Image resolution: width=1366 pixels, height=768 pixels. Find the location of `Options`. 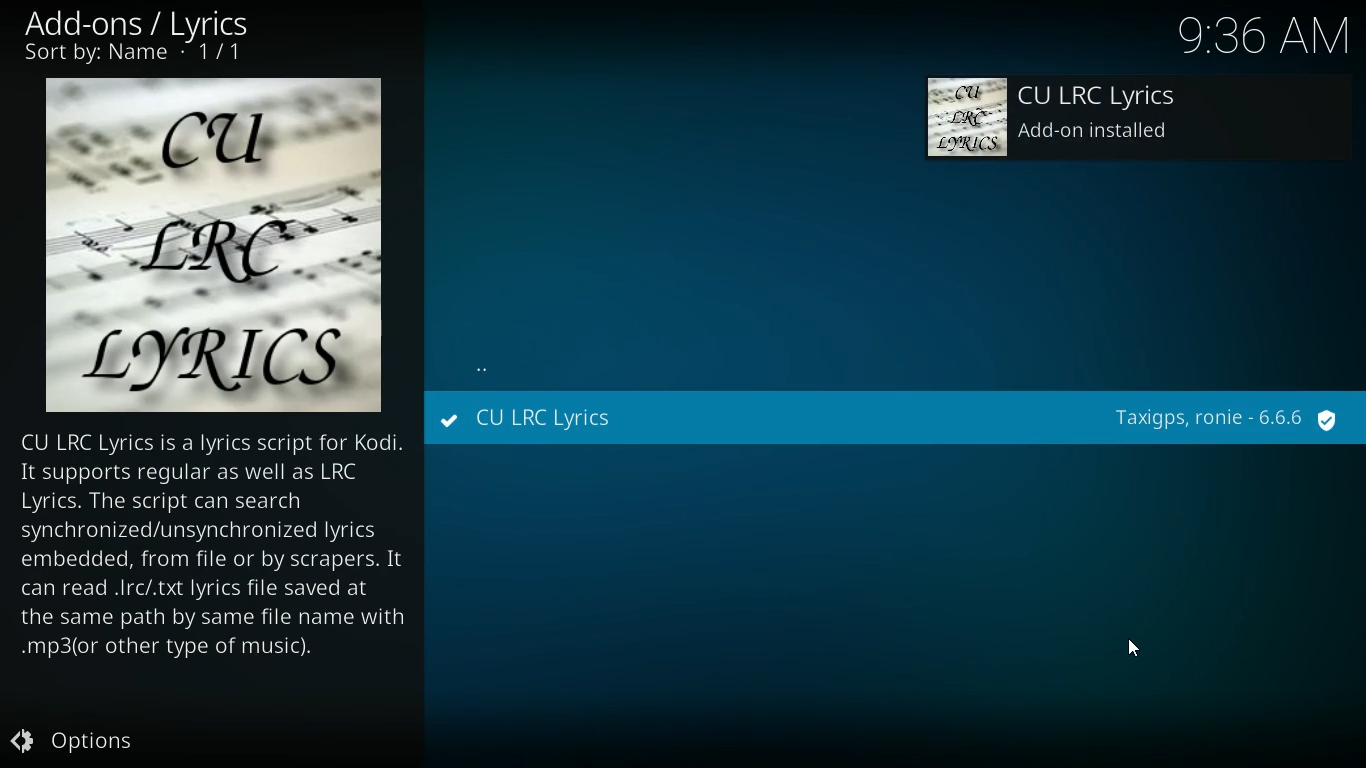

Options is located at coordinates (77, 741).